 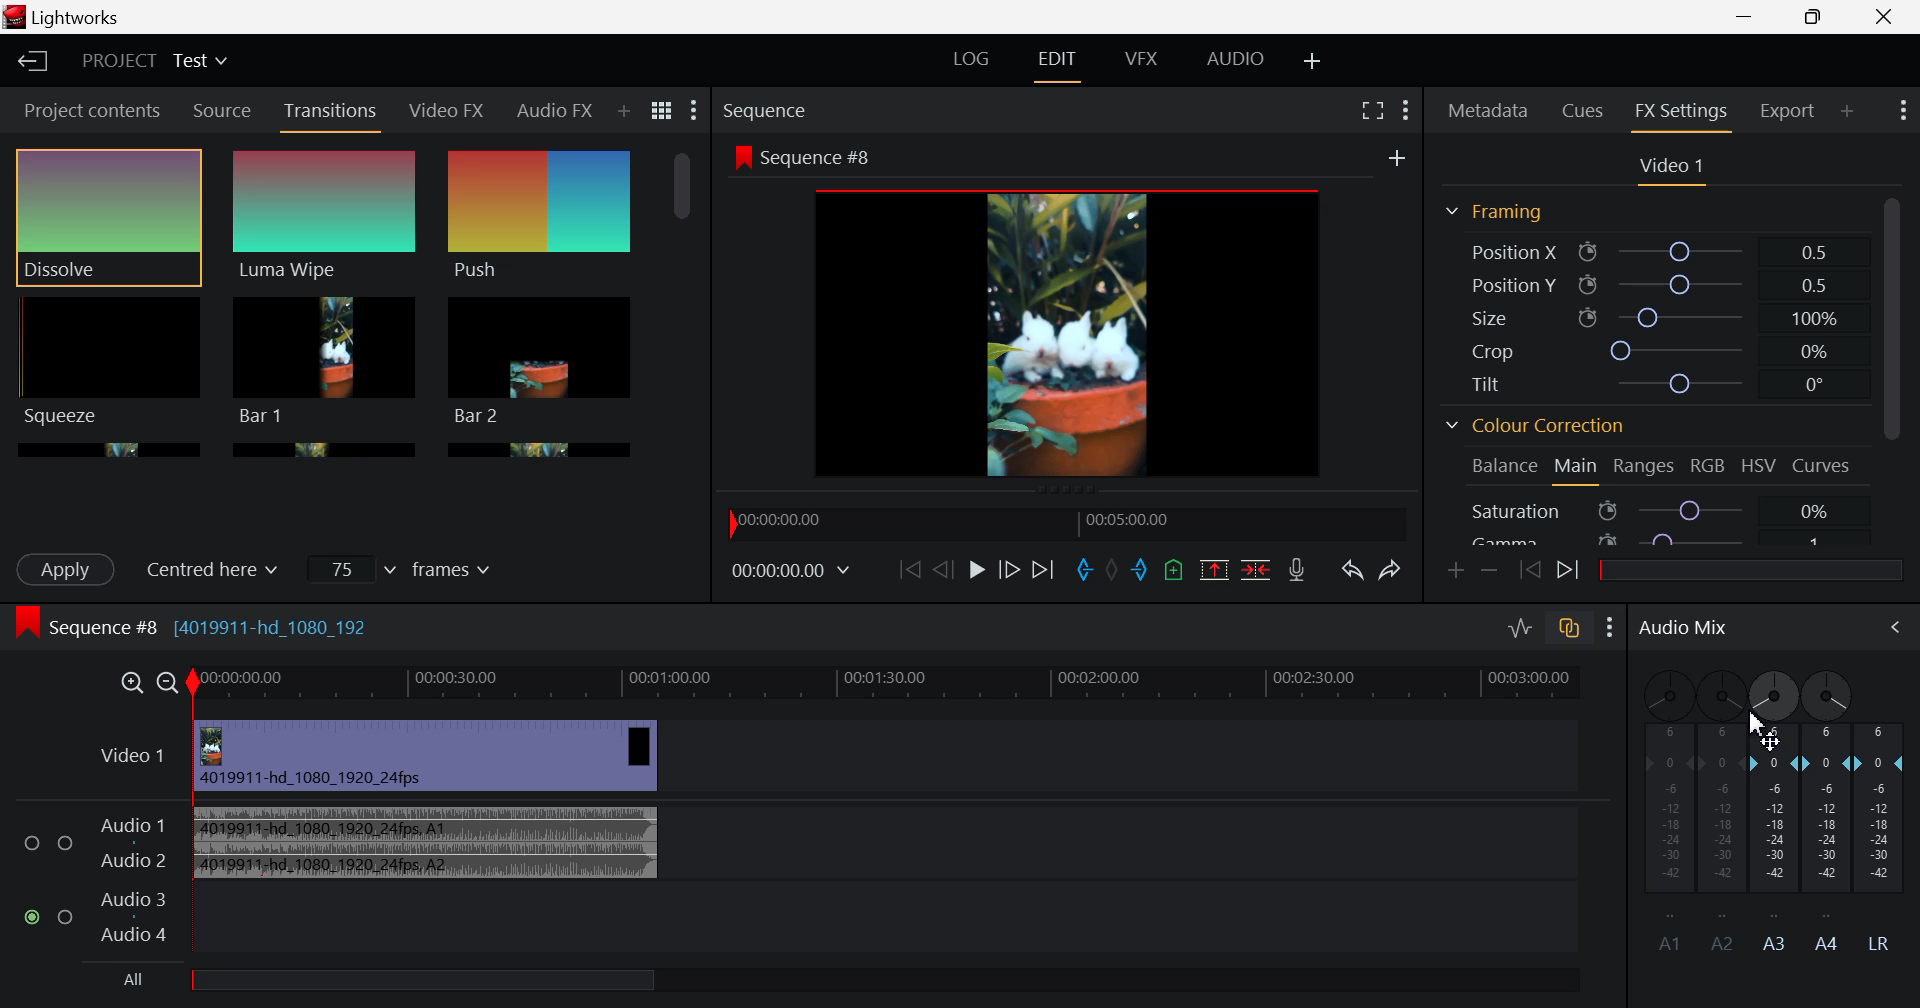 What do you see at coordinates (1654, 510) in the screenshot?
I see `Saturation` at bounding box center [1654, 510].